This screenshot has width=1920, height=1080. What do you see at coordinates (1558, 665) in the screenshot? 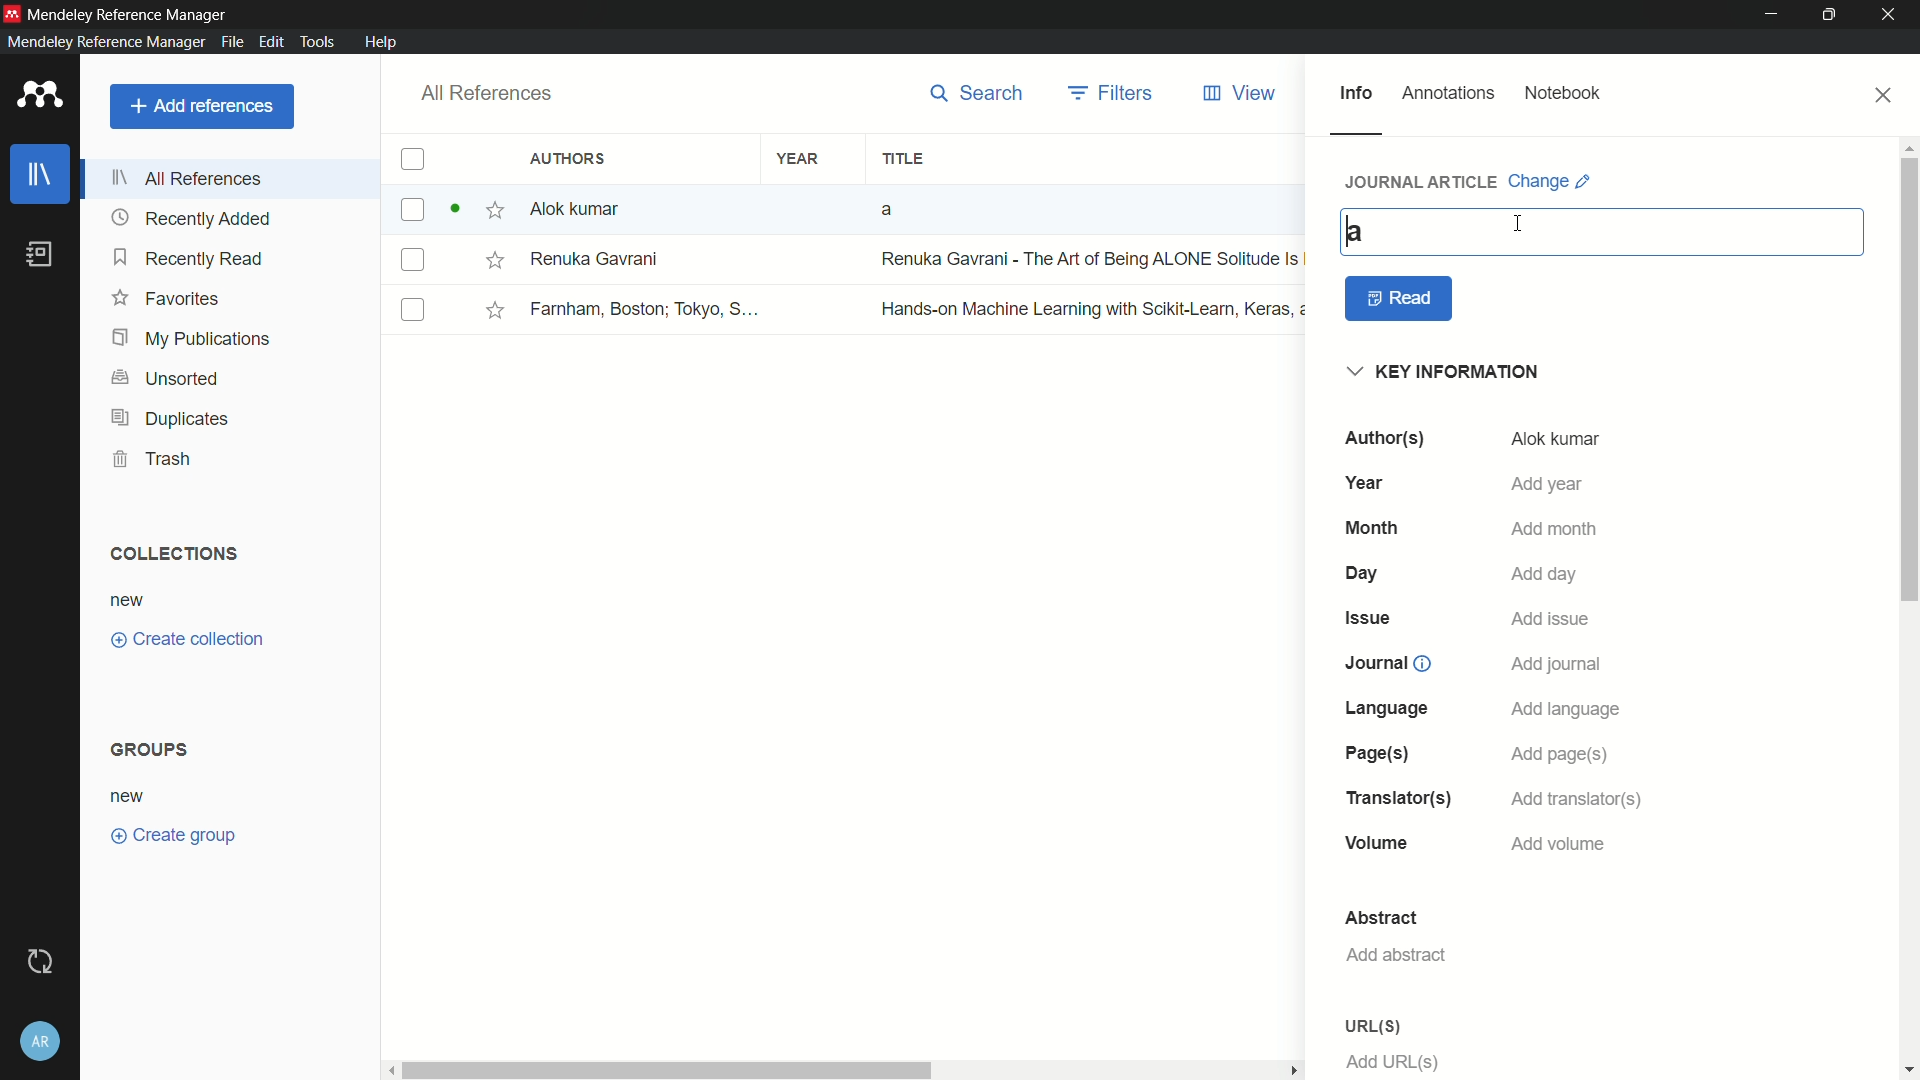
I see `add journal` at bounding box center [1558, 665].